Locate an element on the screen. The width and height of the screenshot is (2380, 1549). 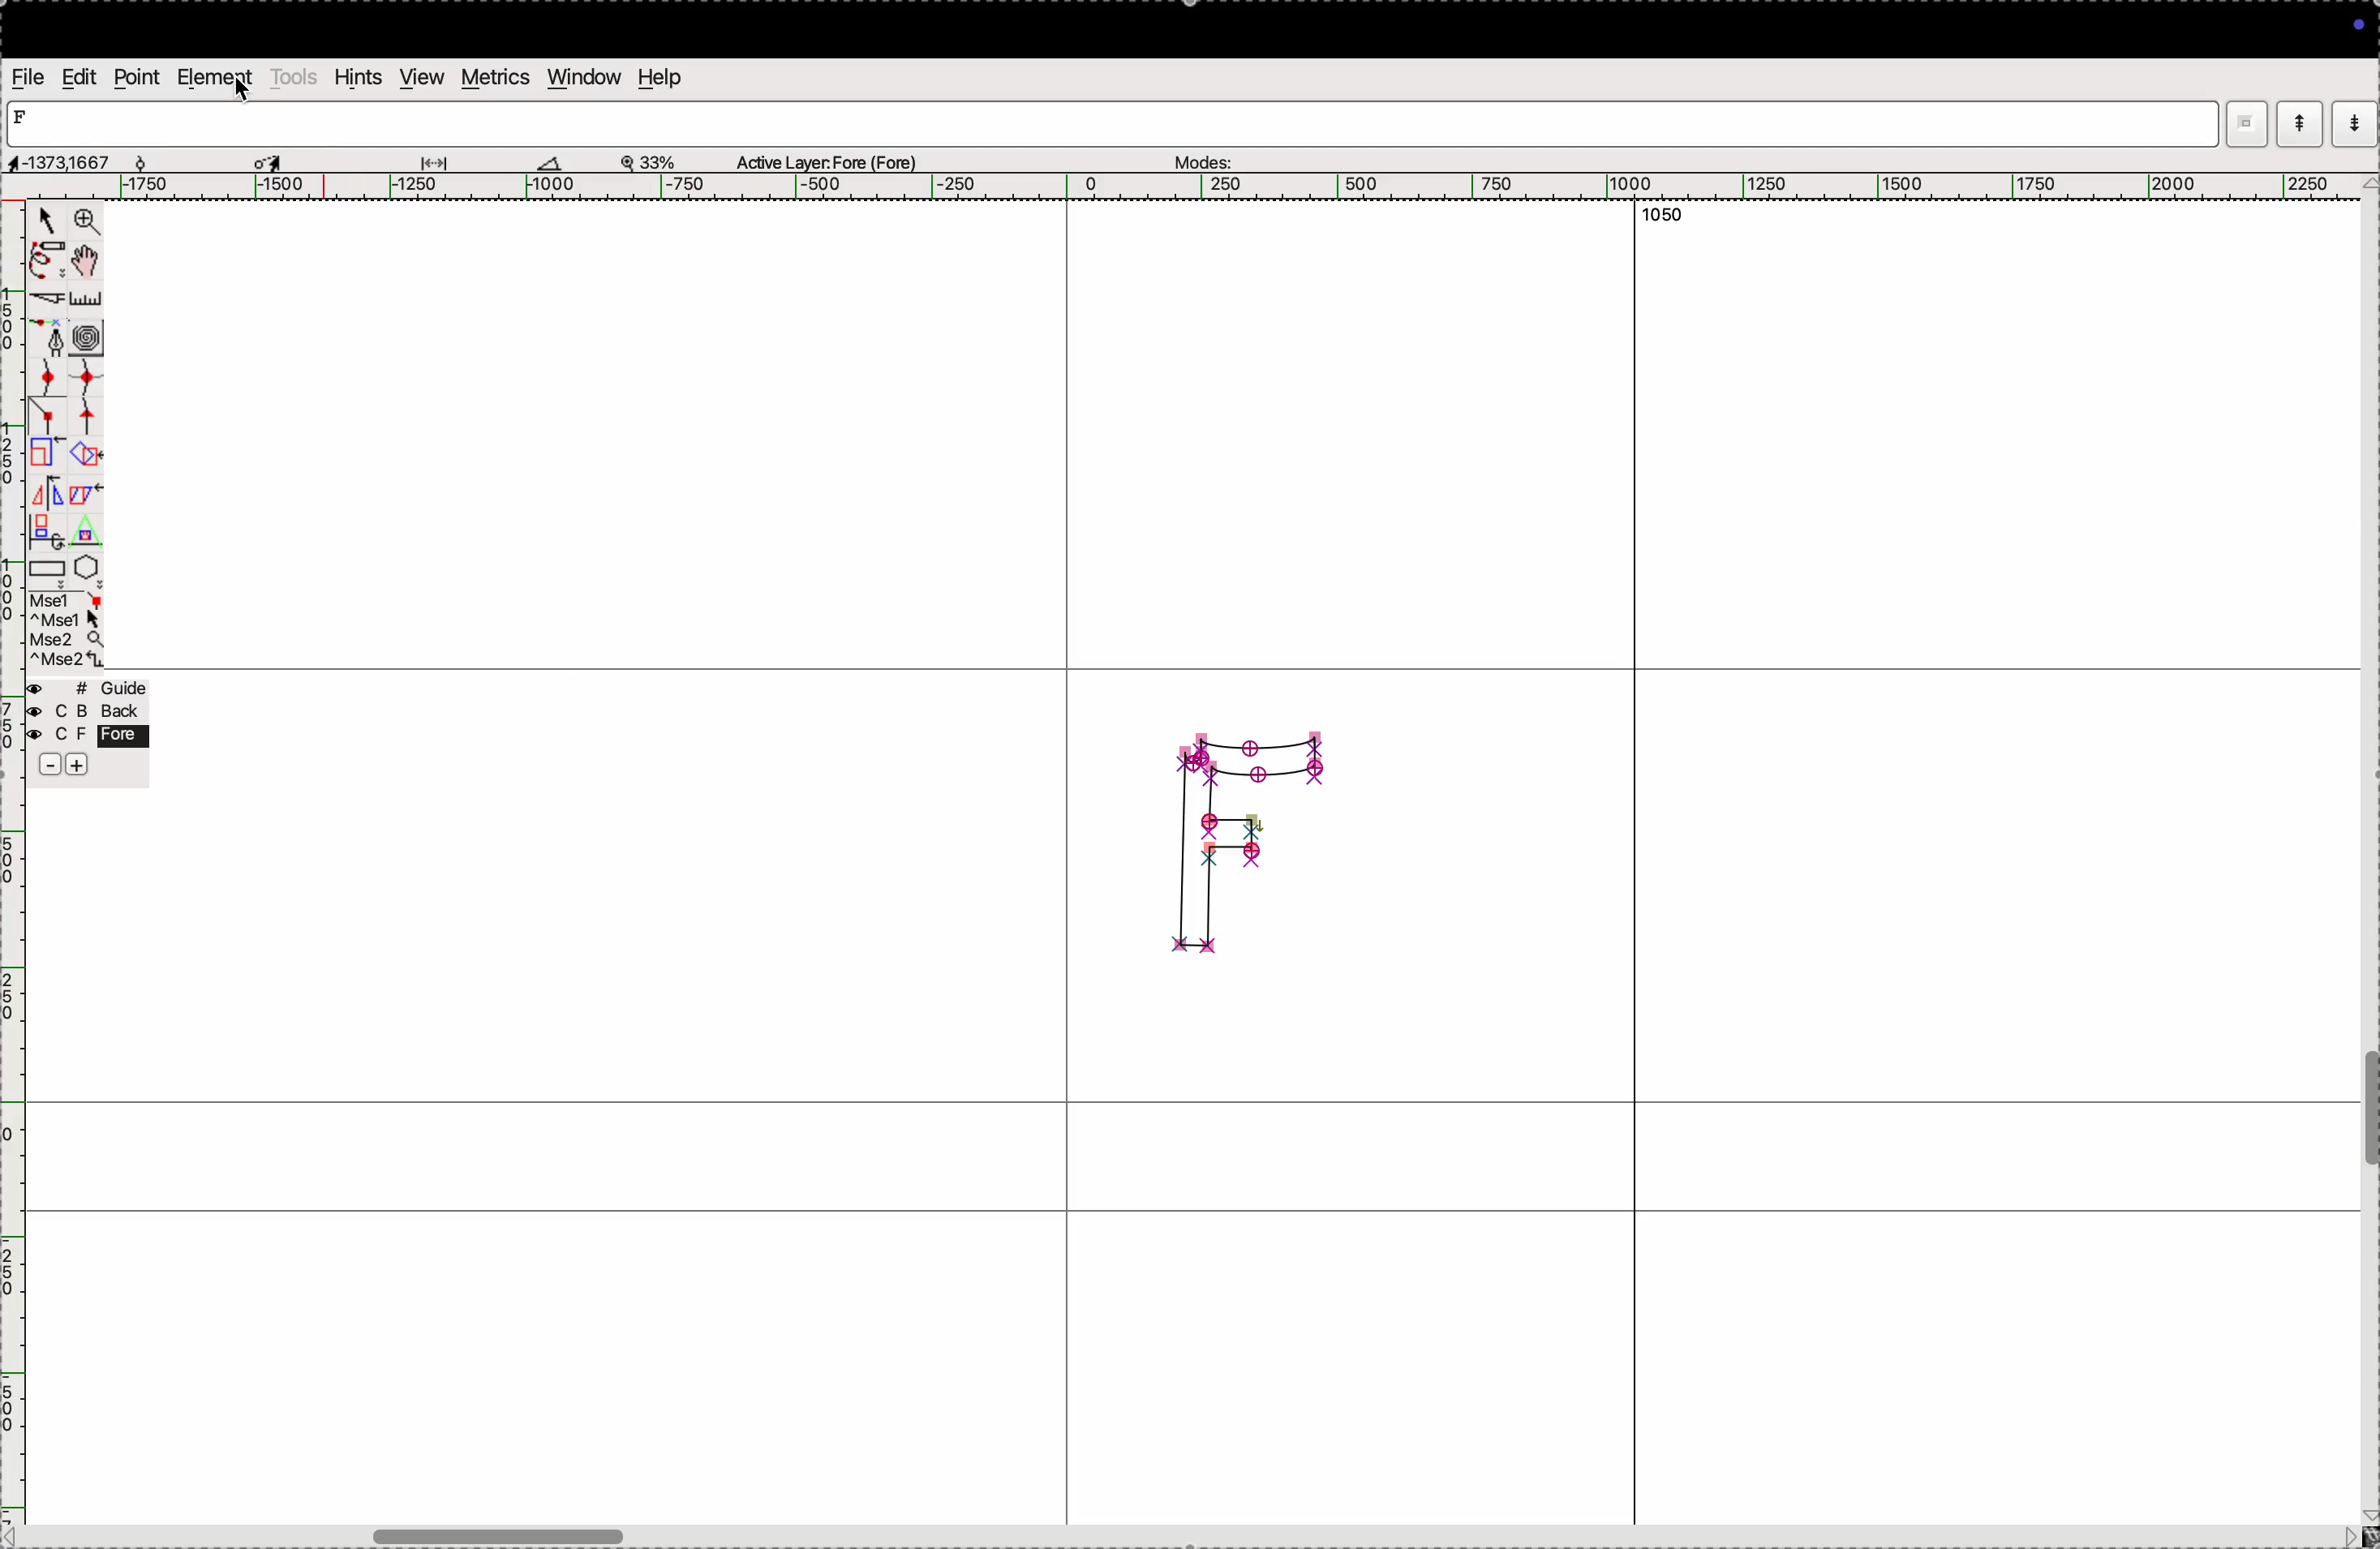
cursor is located at coordinates (242, 90).